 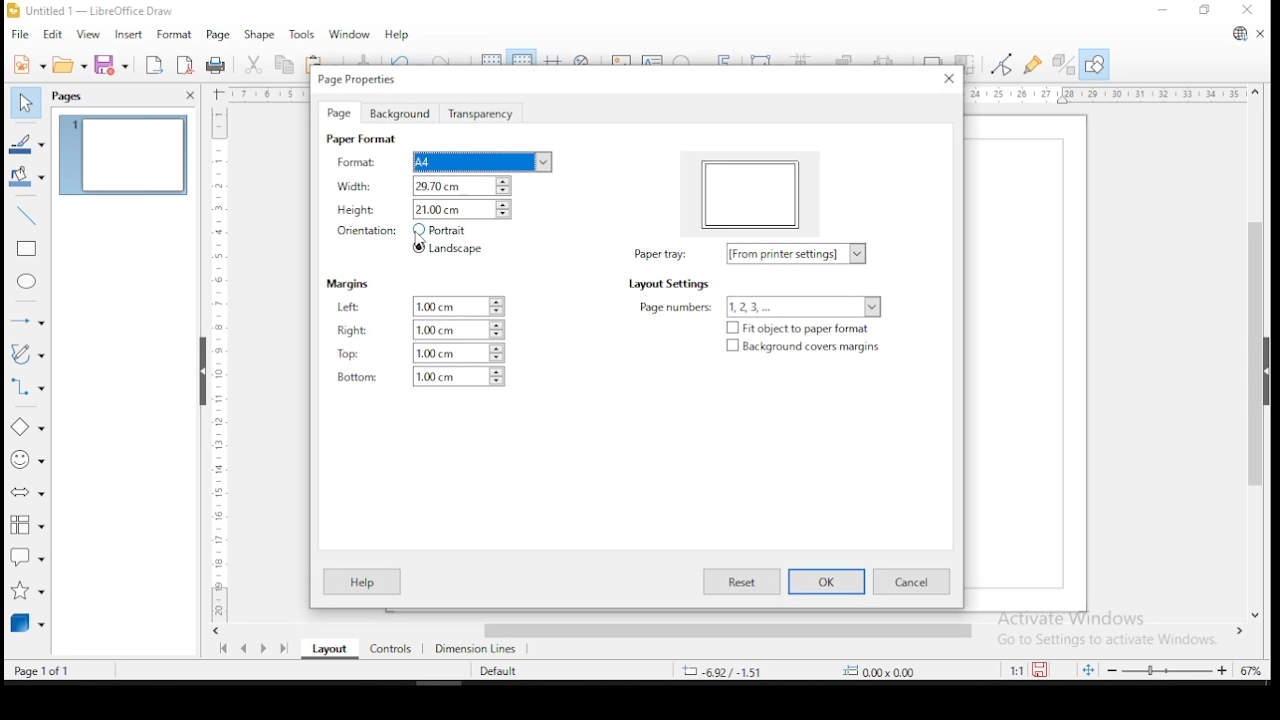 What do you see at coordinates (521, 59) in the screenshot?
I see `snap to grids` at bounding box center [521, 59].